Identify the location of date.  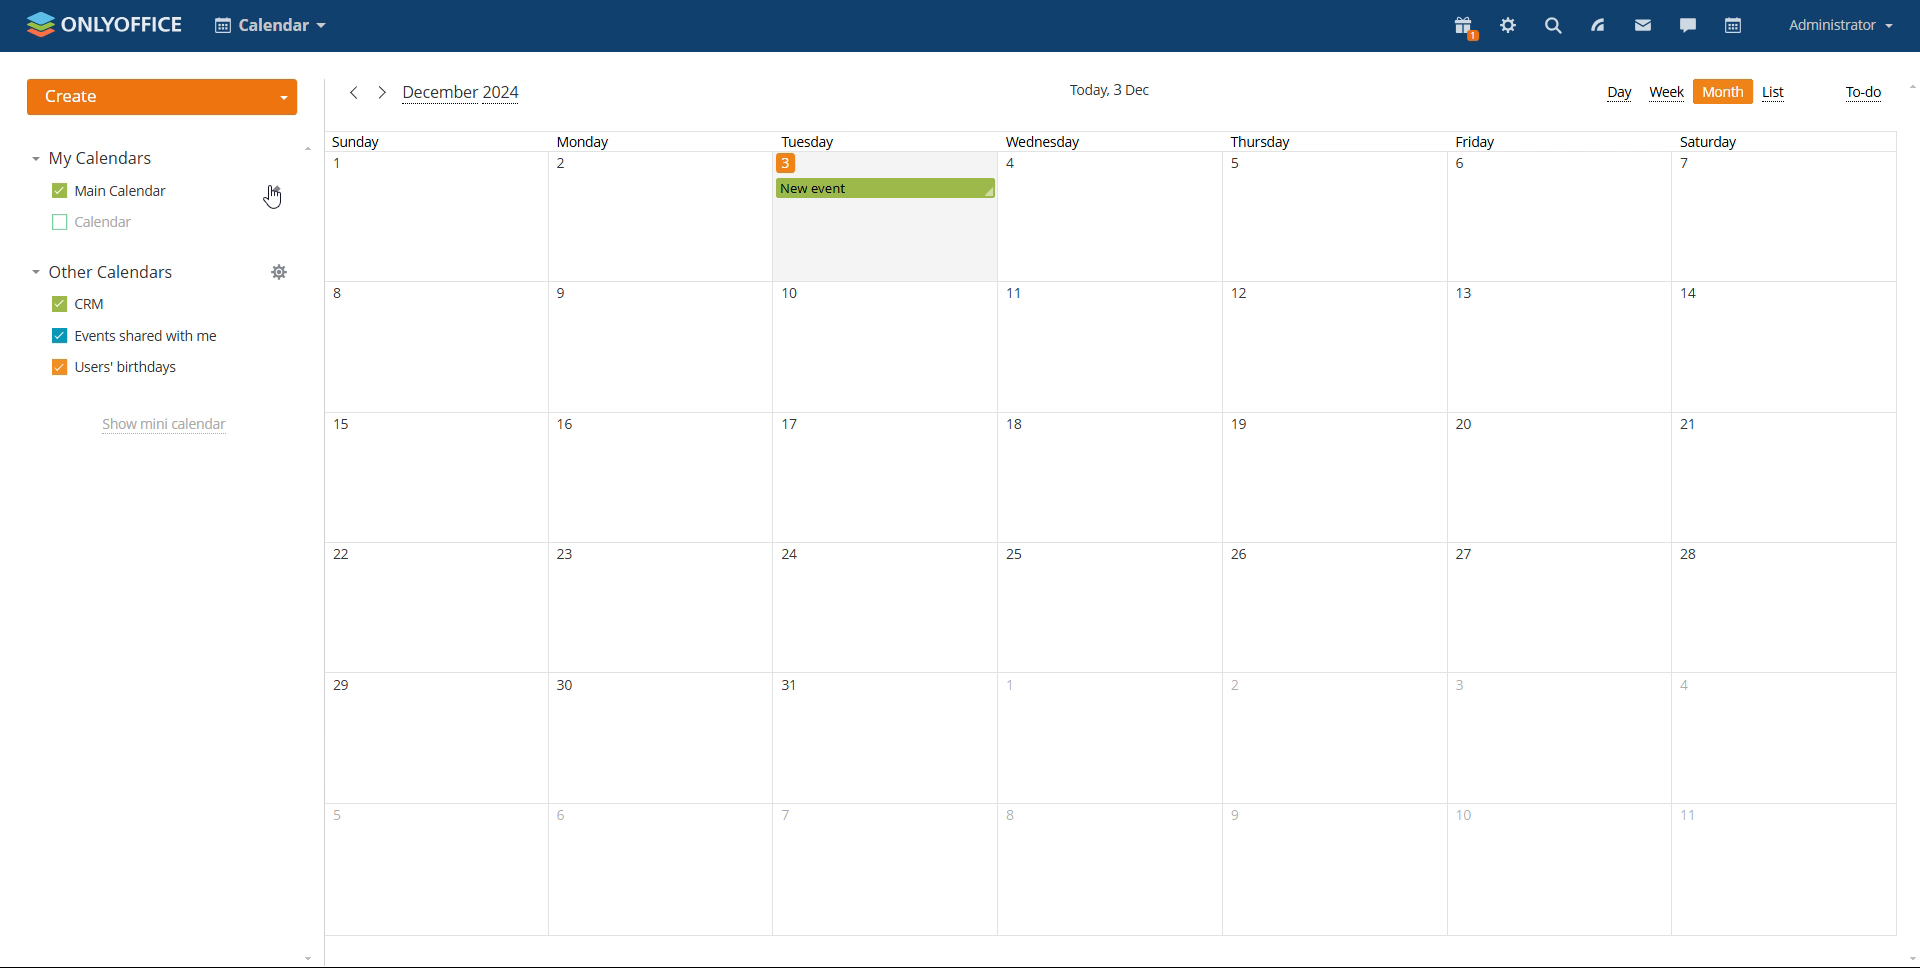
(656, 868).